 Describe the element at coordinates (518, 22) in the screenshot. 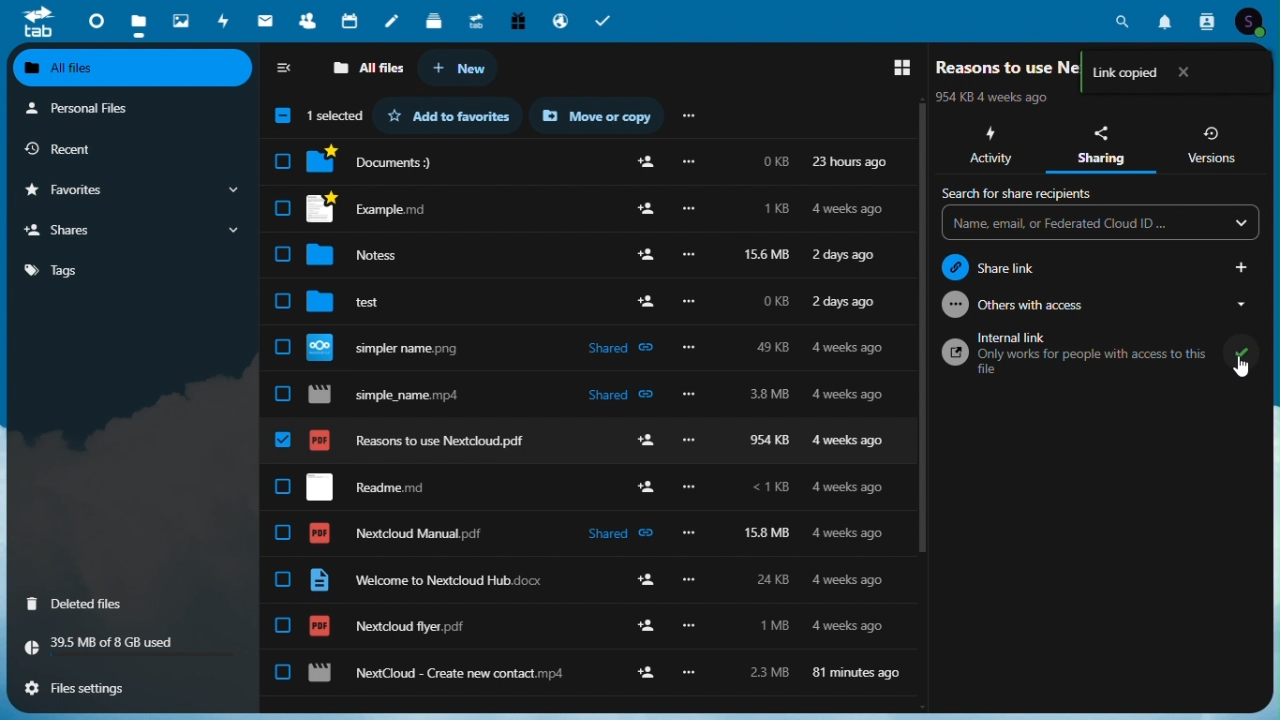

I see `Free trial` at that location.